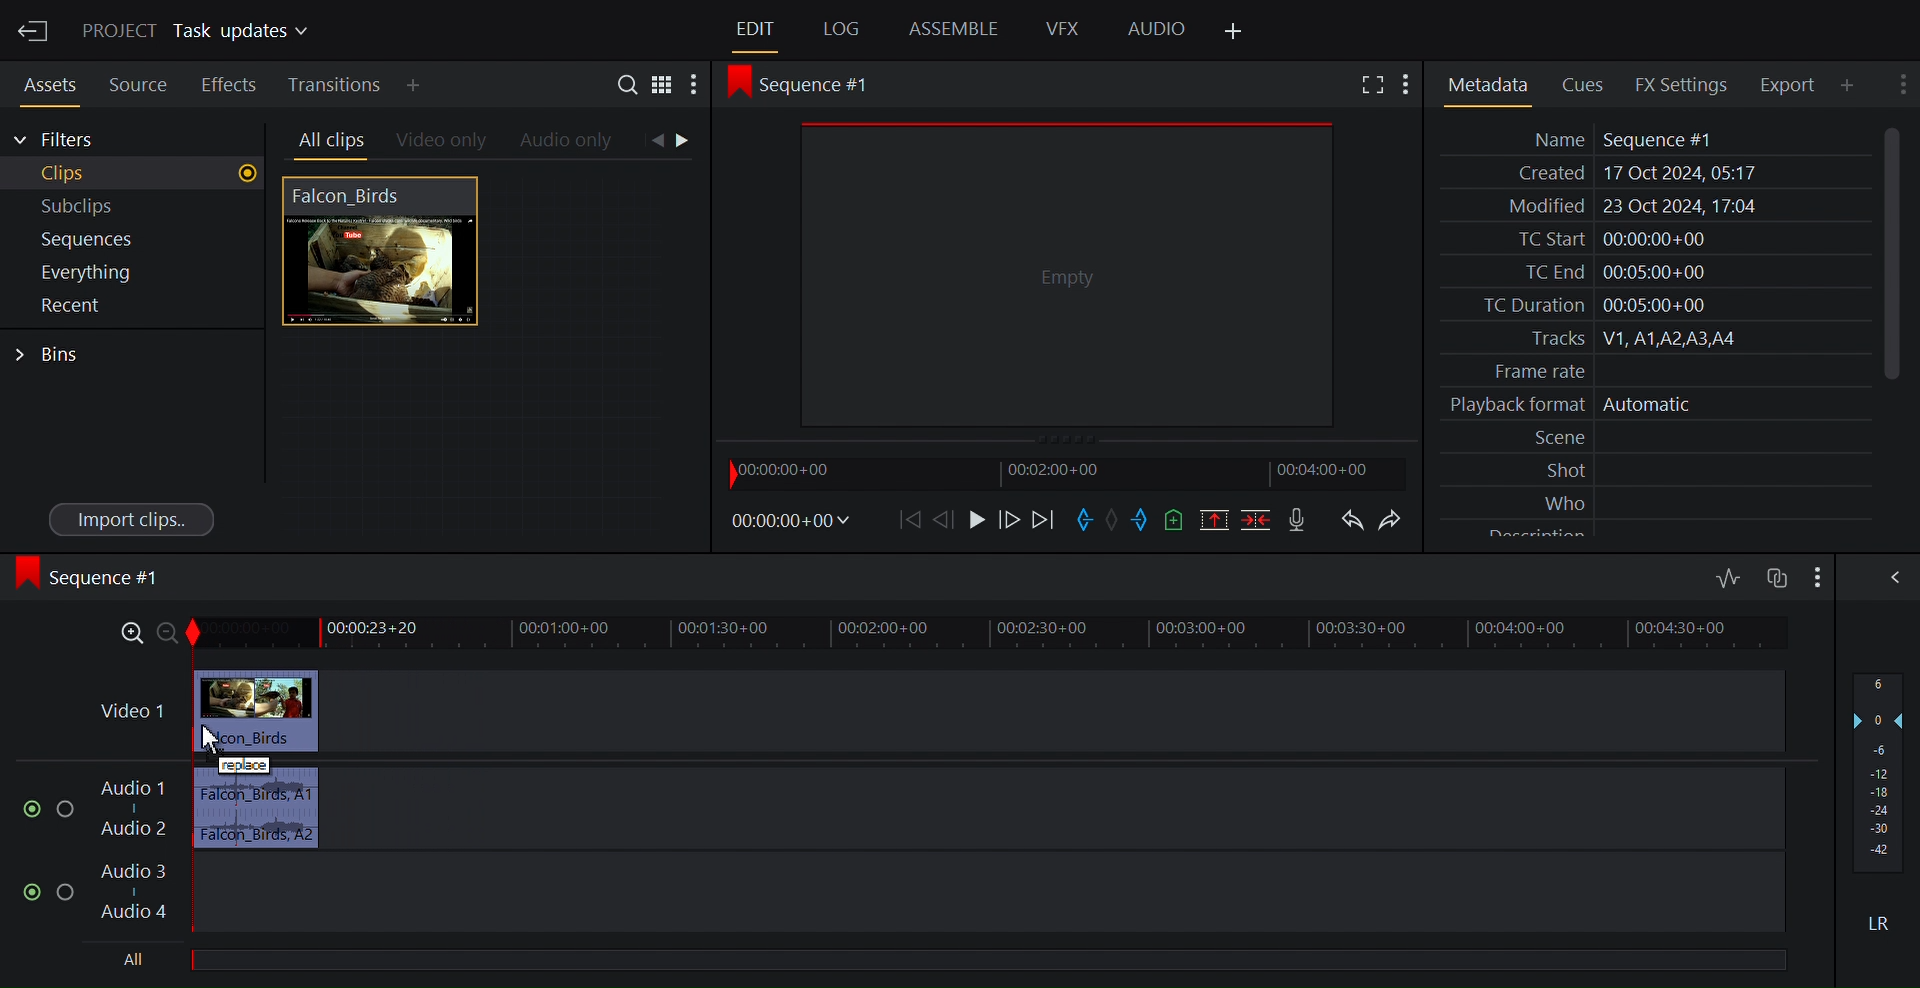  I want to click on Nudge one frame back, so click(1010, 522).